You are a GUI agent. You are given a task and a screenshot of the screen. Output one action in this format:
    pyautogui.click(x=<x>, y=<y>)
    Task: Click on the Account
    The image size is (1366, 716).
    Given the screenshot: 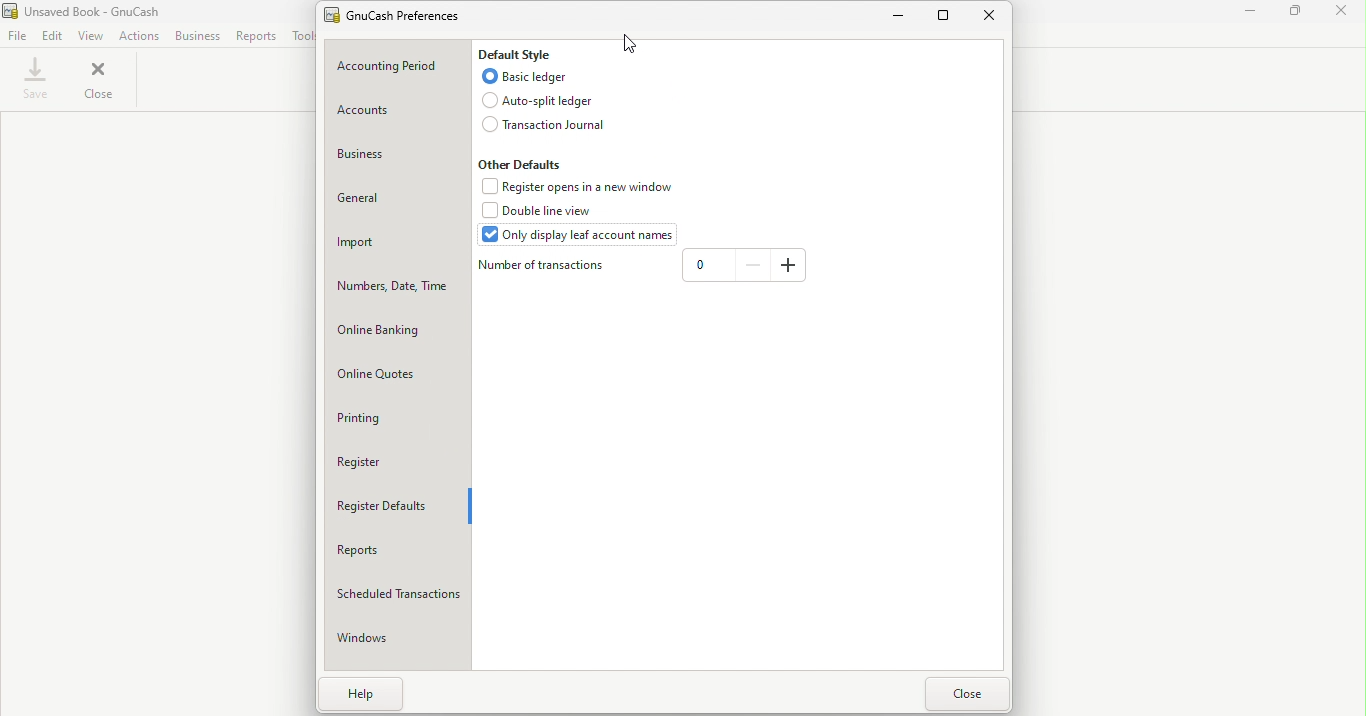 What is the action you would take?
    pyautogui.click(x=398, y=112)
    